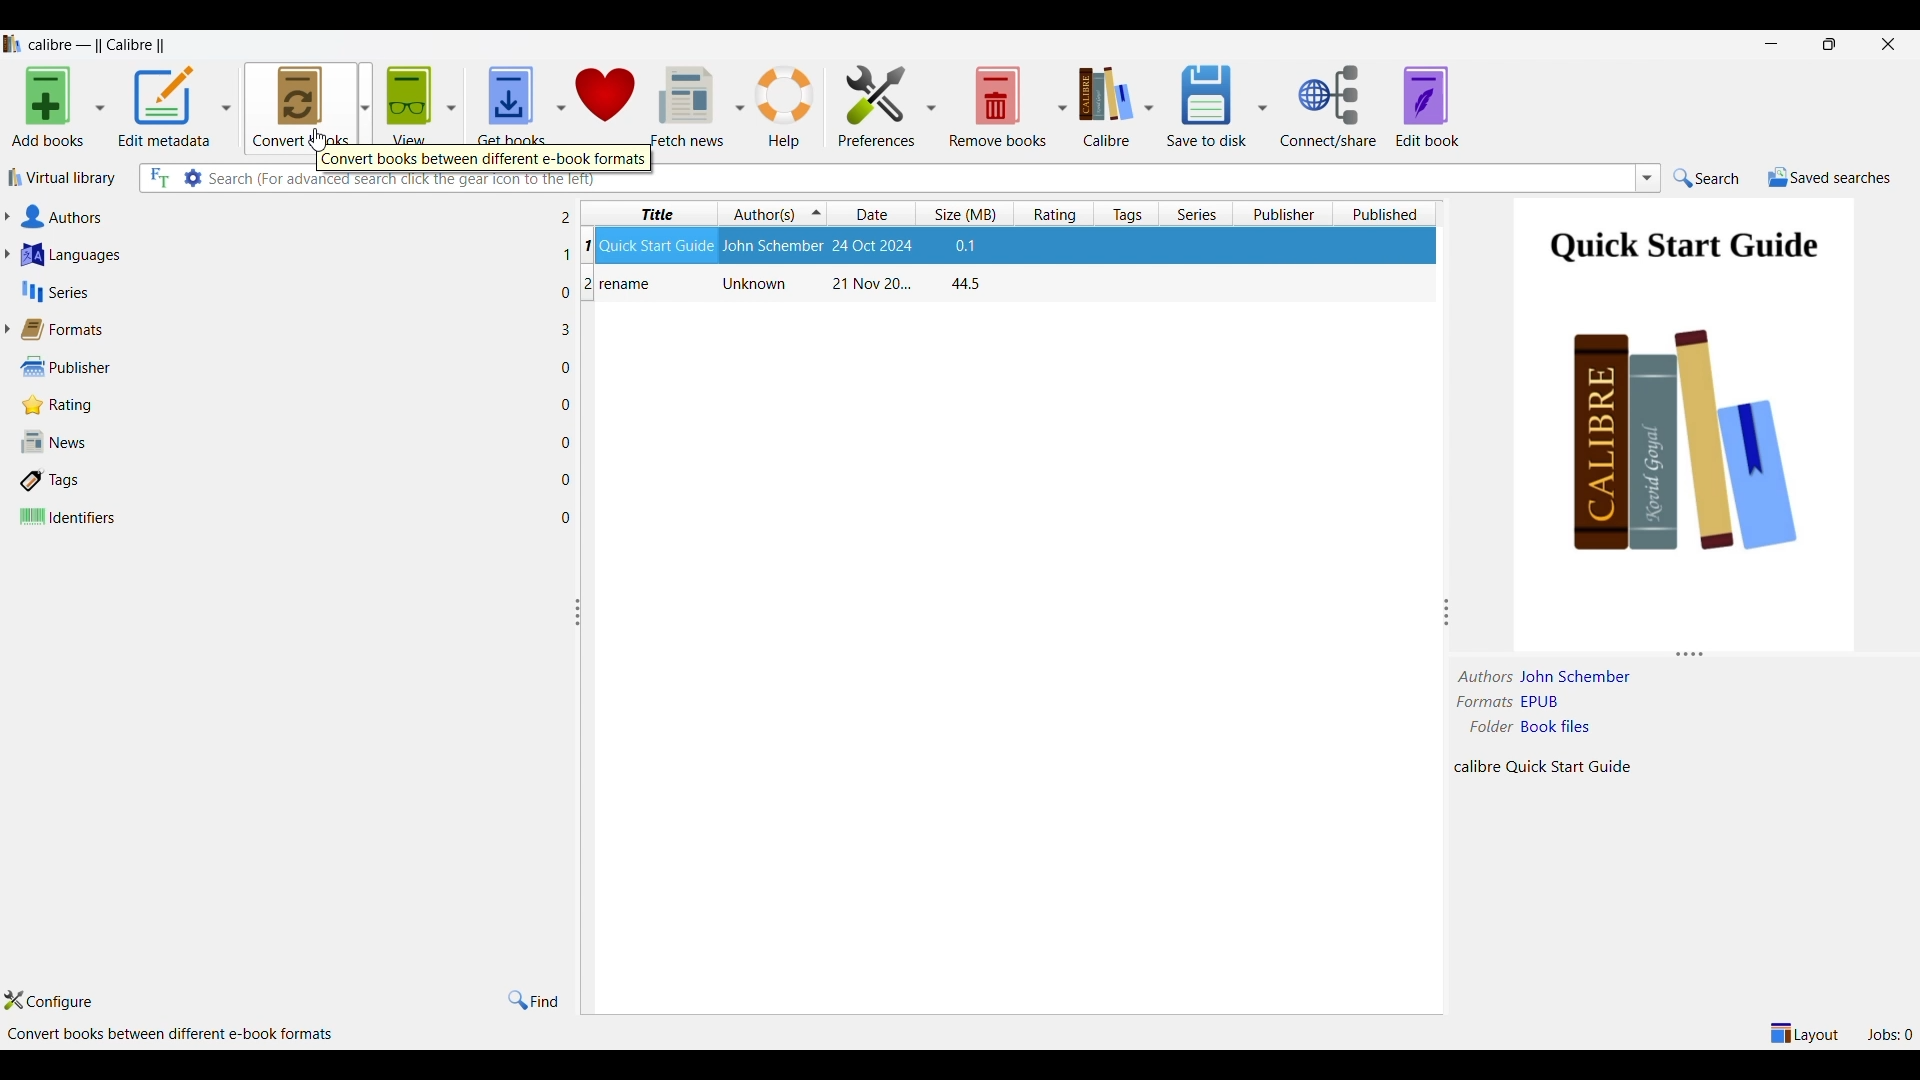  What do you see at coordinates (1551, 765) in the screenshot?
I see `Details about file content` at bounding box center [1551, 765].